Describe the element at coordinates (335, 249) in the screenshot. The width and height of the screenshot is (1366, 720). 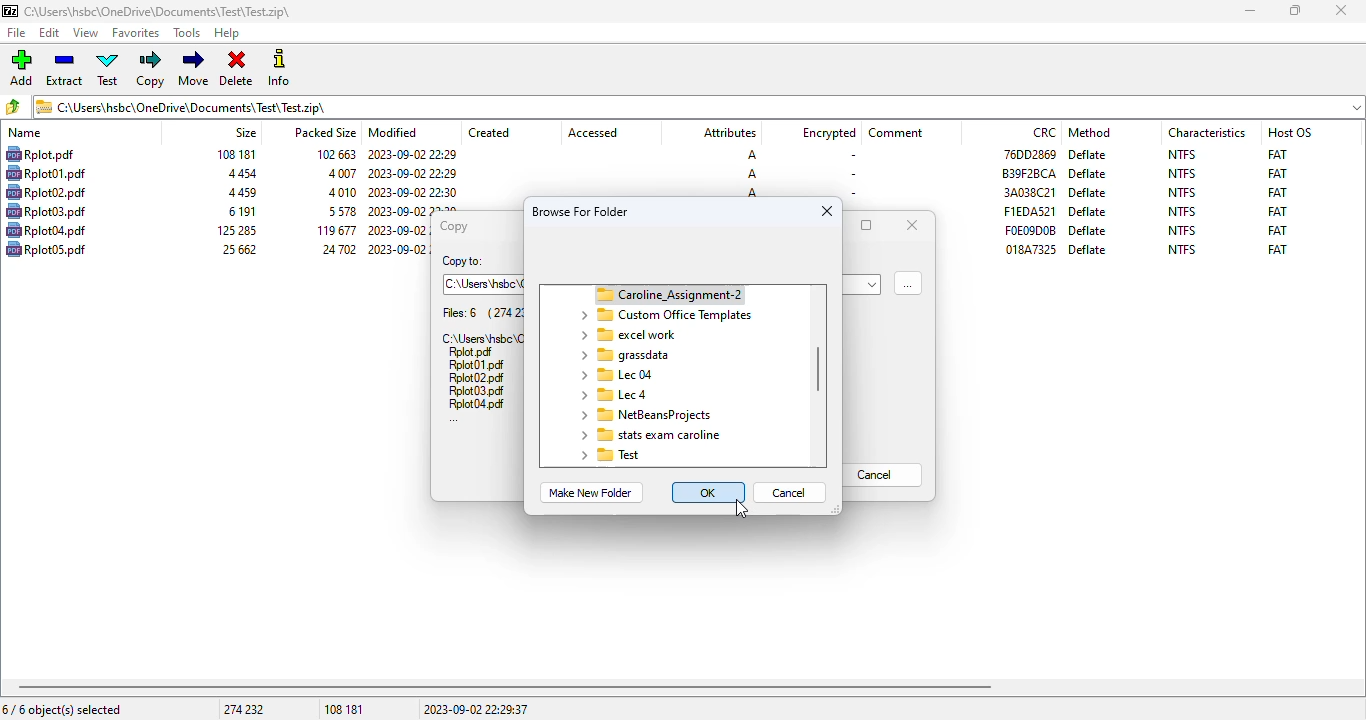
I see `packed size` at that location.